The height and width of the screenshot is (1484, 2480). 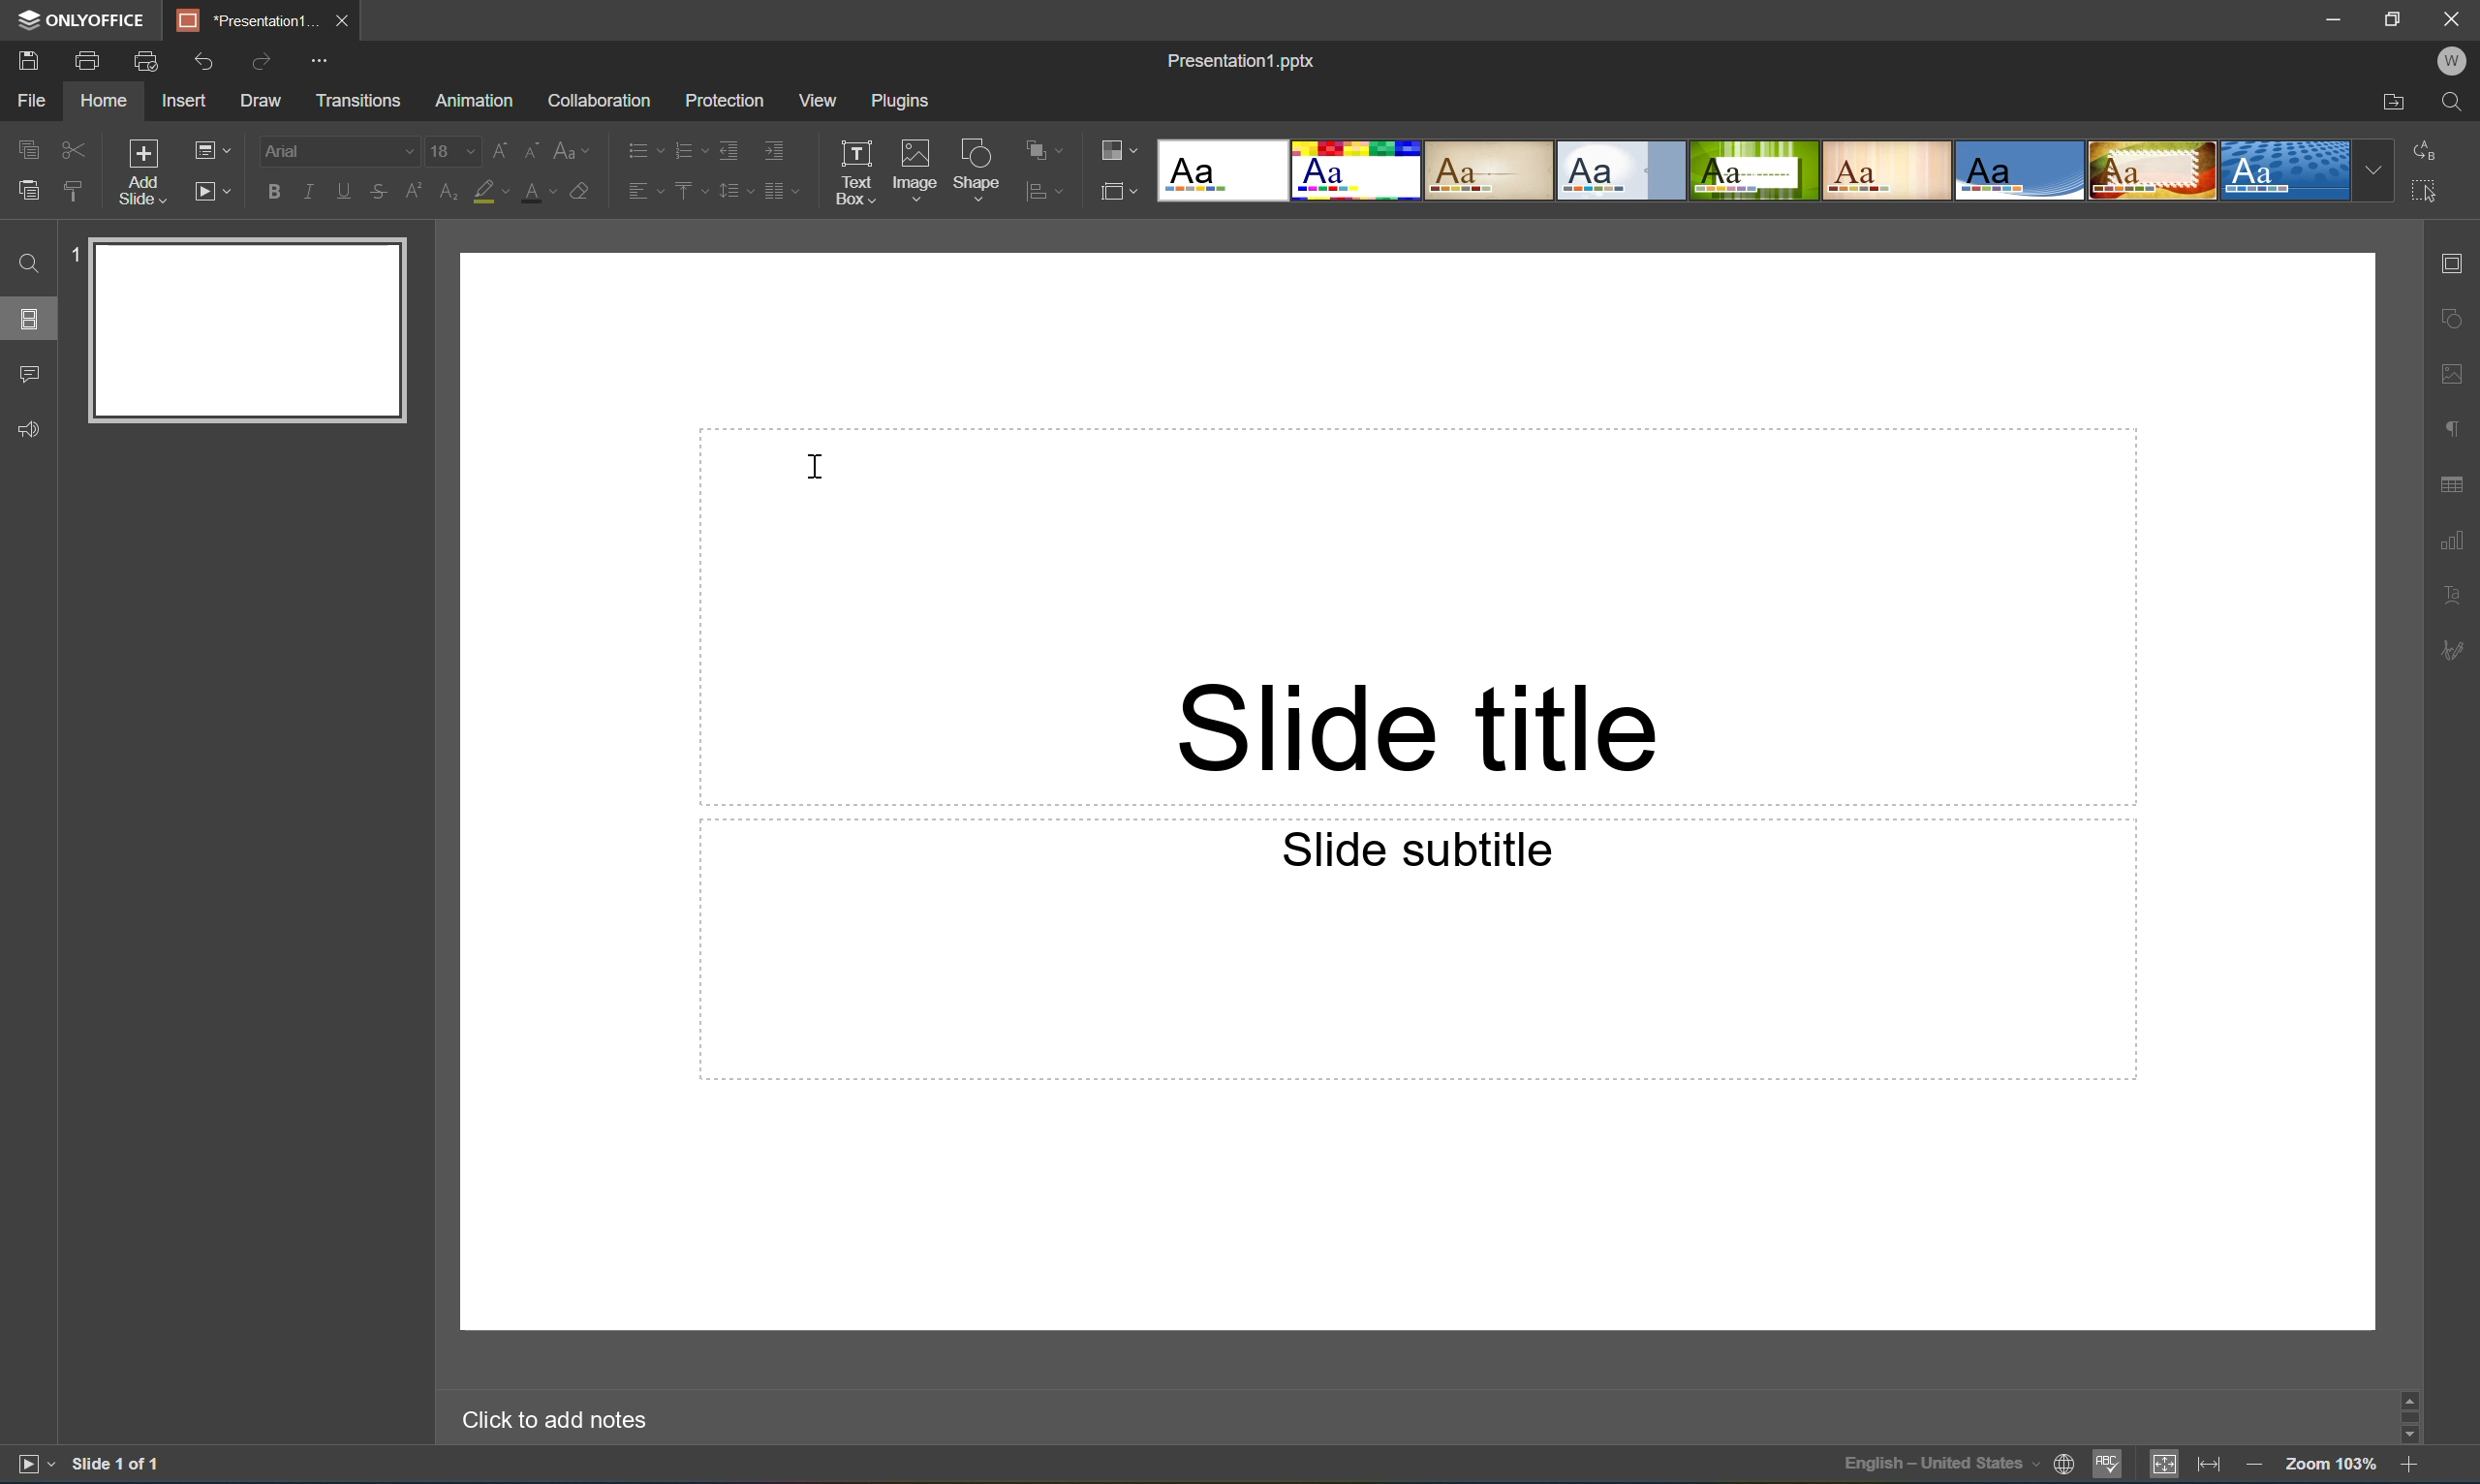 What do you see at coordinates (2454, 485) in the screenshot?
I see `Table settings` at bounding box center [2454, 485].